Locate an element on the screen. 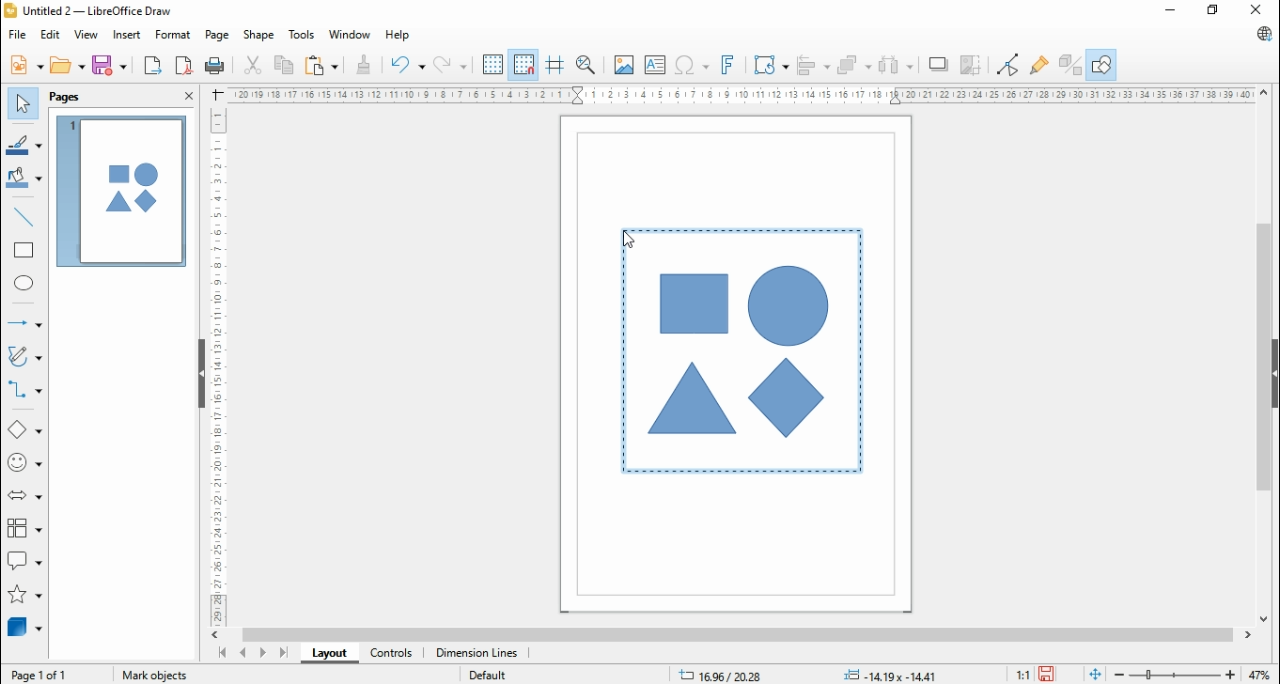 This screenshot has height=684, width=1280. align objects is located at coordinates (811, 64).